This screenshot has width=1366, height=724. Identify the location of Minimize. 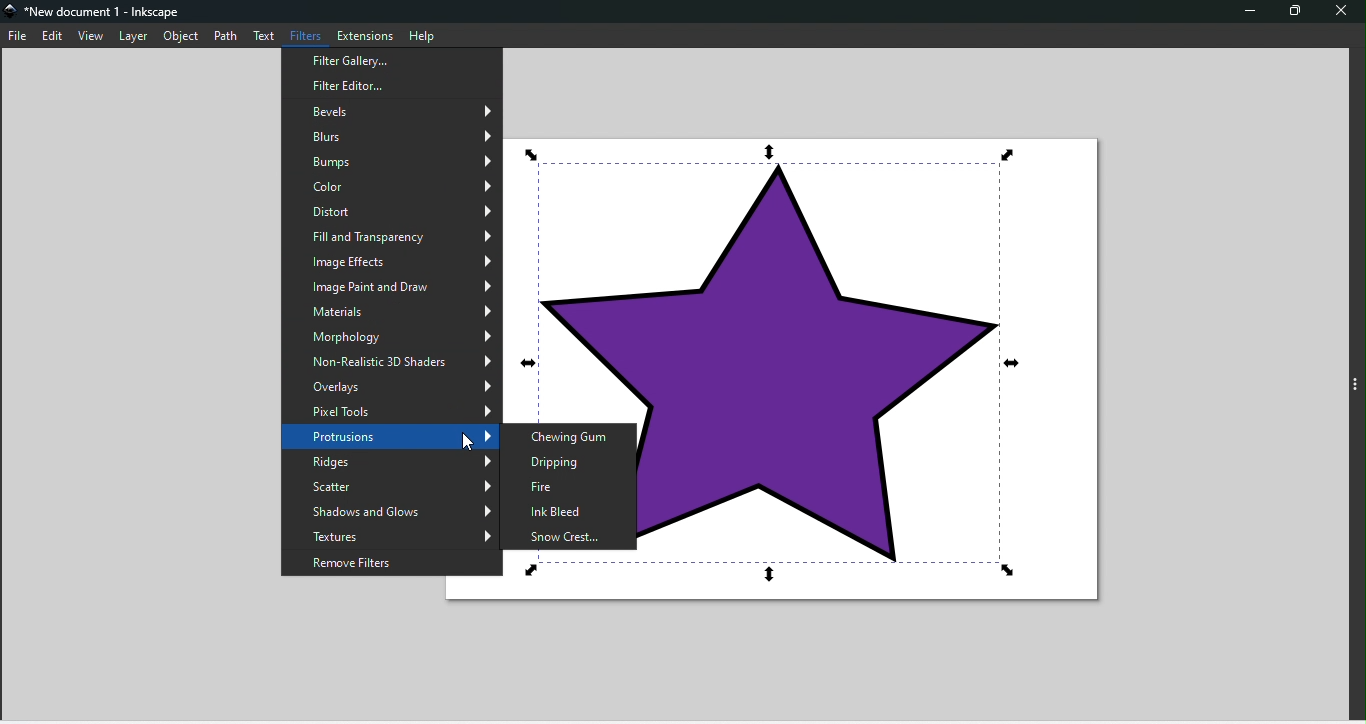
(1251, 10).